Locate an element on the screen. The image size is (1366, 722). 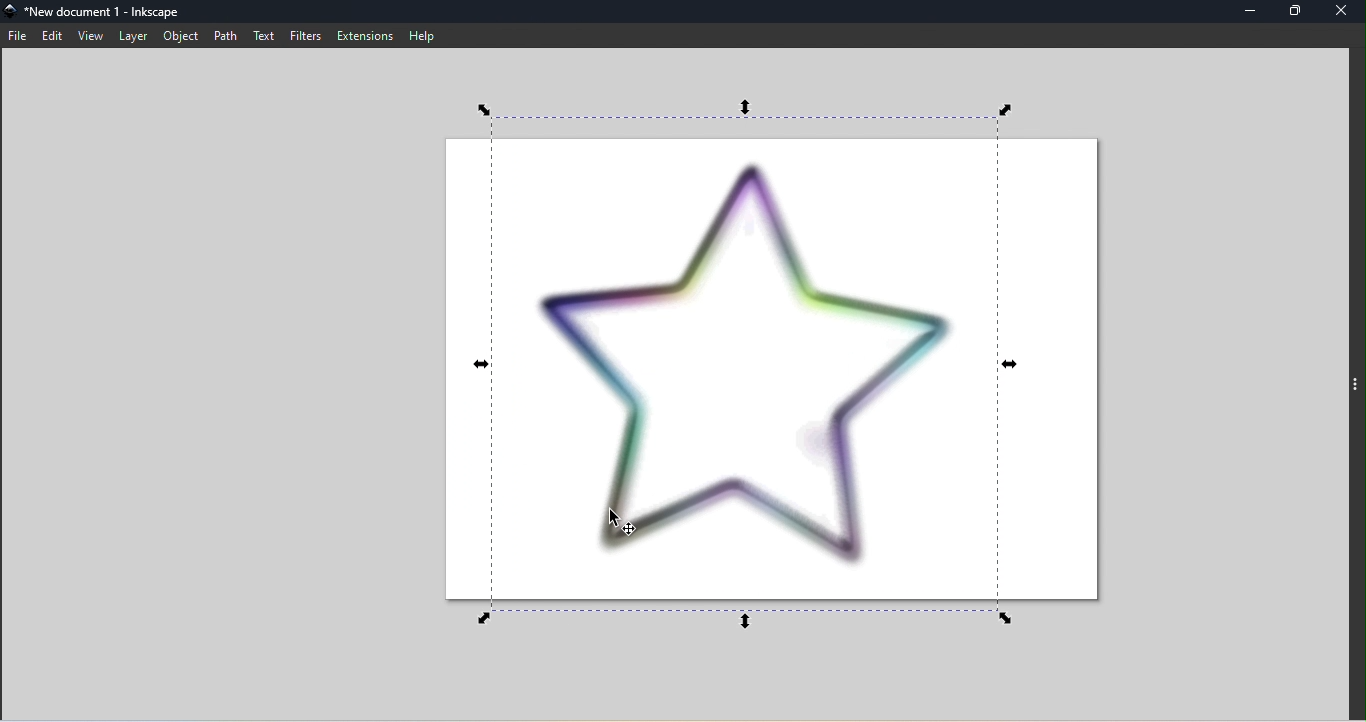
Maximize is located at coordinates (1300, 11).